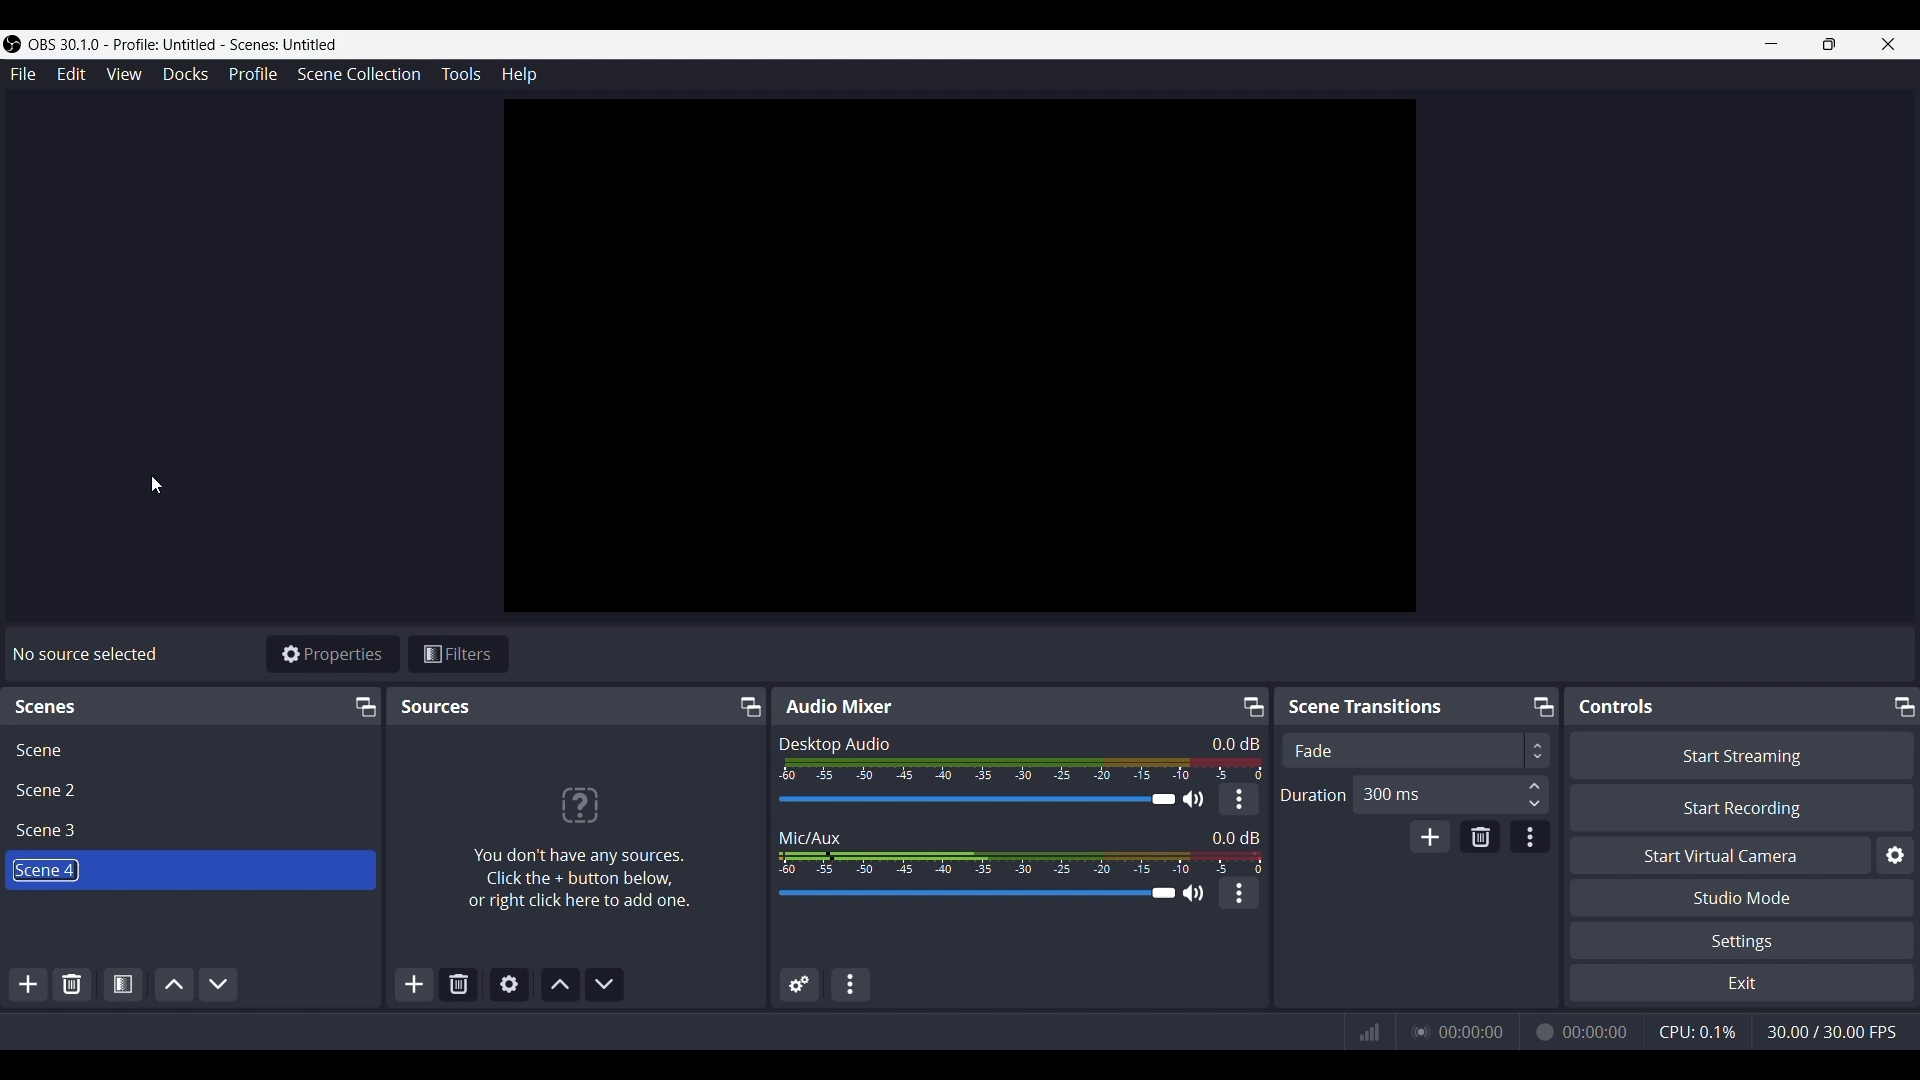 This screenshot has height=1080, width=1920. Describe the element at coordinates (1621, 706) in the screenshot. I see `Controls` at that location.